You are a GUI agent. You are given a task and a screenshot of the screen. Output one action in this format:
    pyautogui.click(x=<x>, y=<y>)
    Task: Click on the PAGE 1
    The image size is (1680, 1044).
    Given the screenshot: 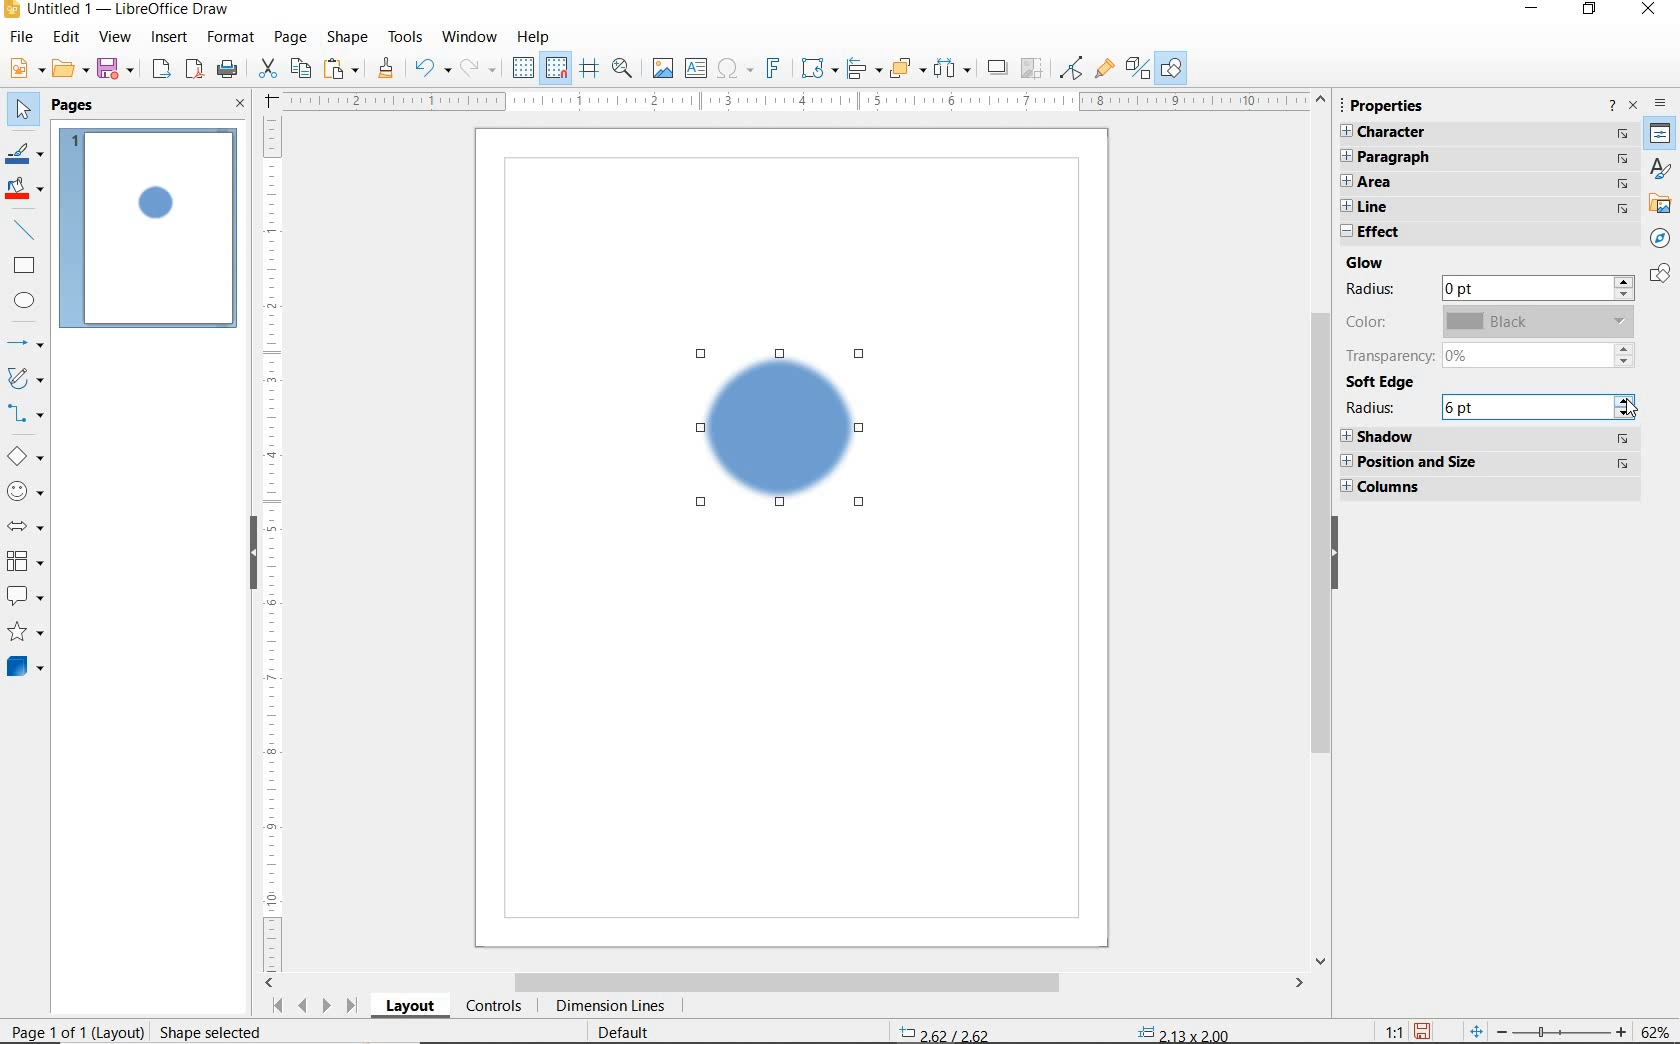 What is the action you would take?
    pyautogui.click(x=152, y=229)
    